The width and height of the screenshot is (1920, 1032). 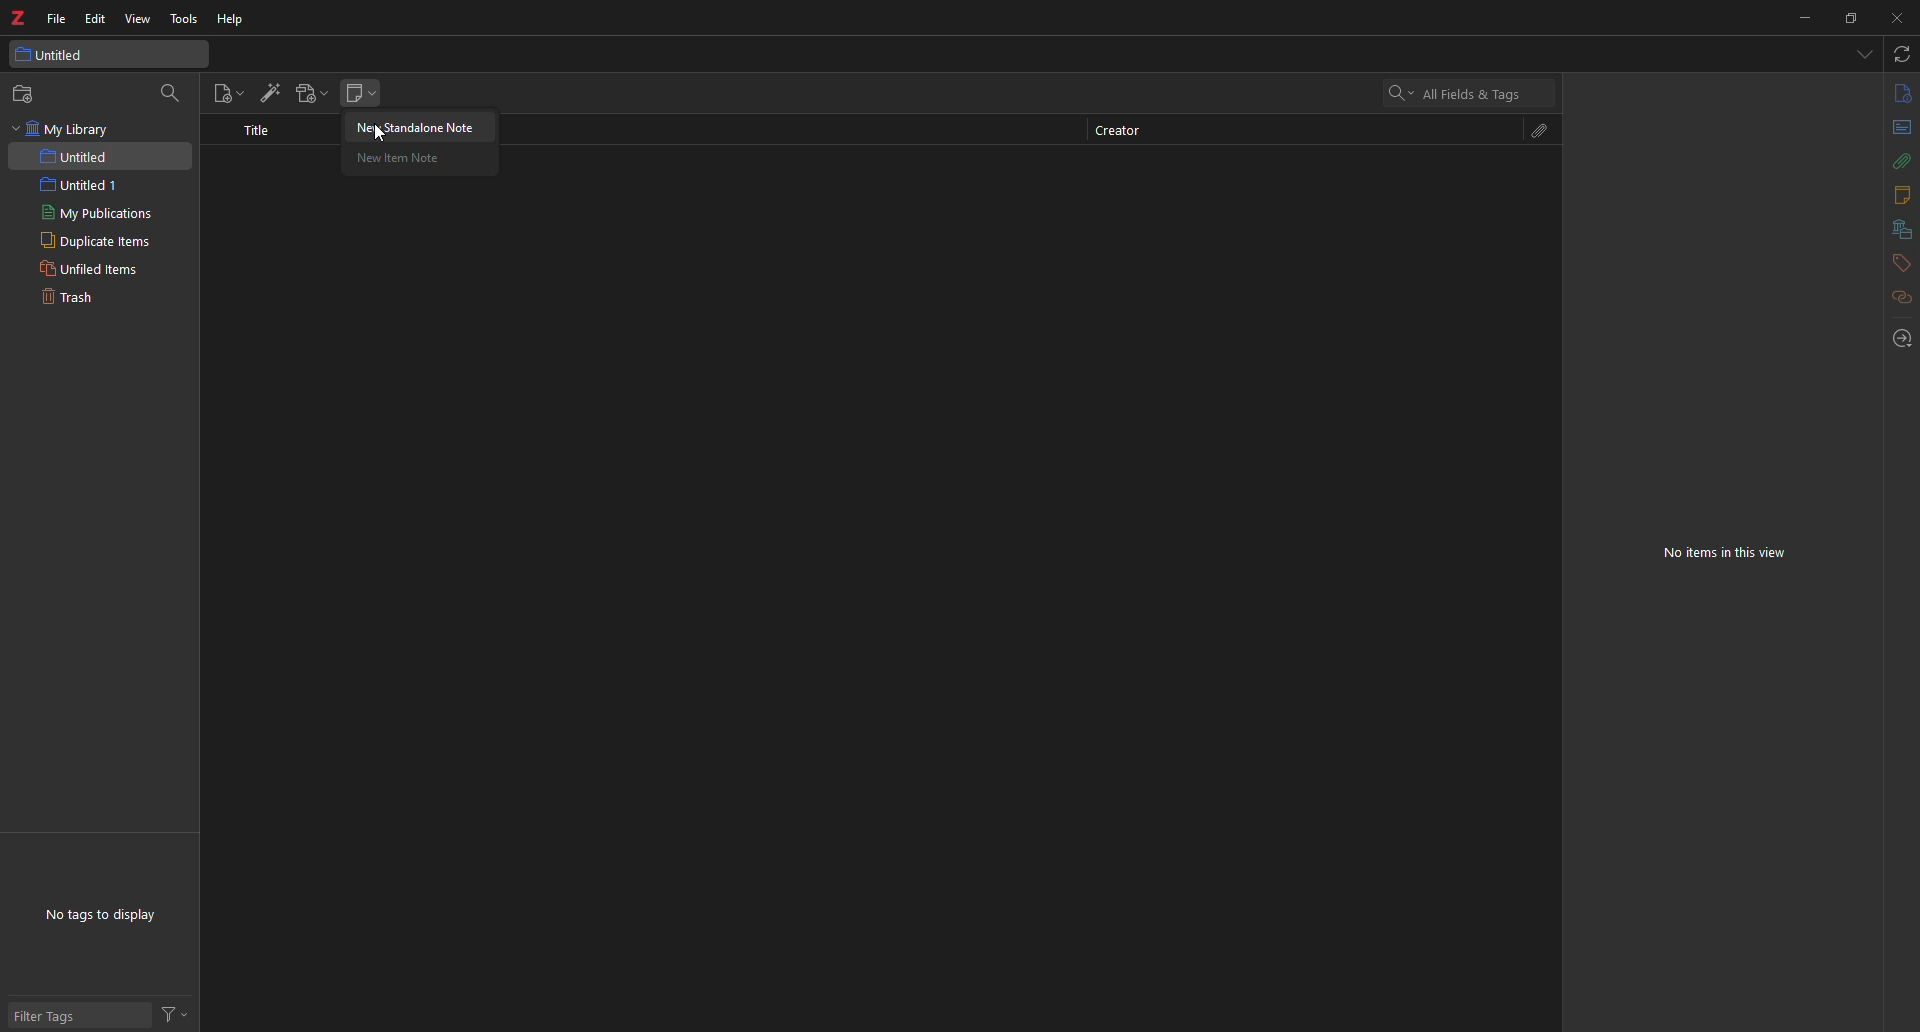 What do you see at coordinates (385, 133) in the screenshot?
I see `cursor` at bounding box center [385, 133].